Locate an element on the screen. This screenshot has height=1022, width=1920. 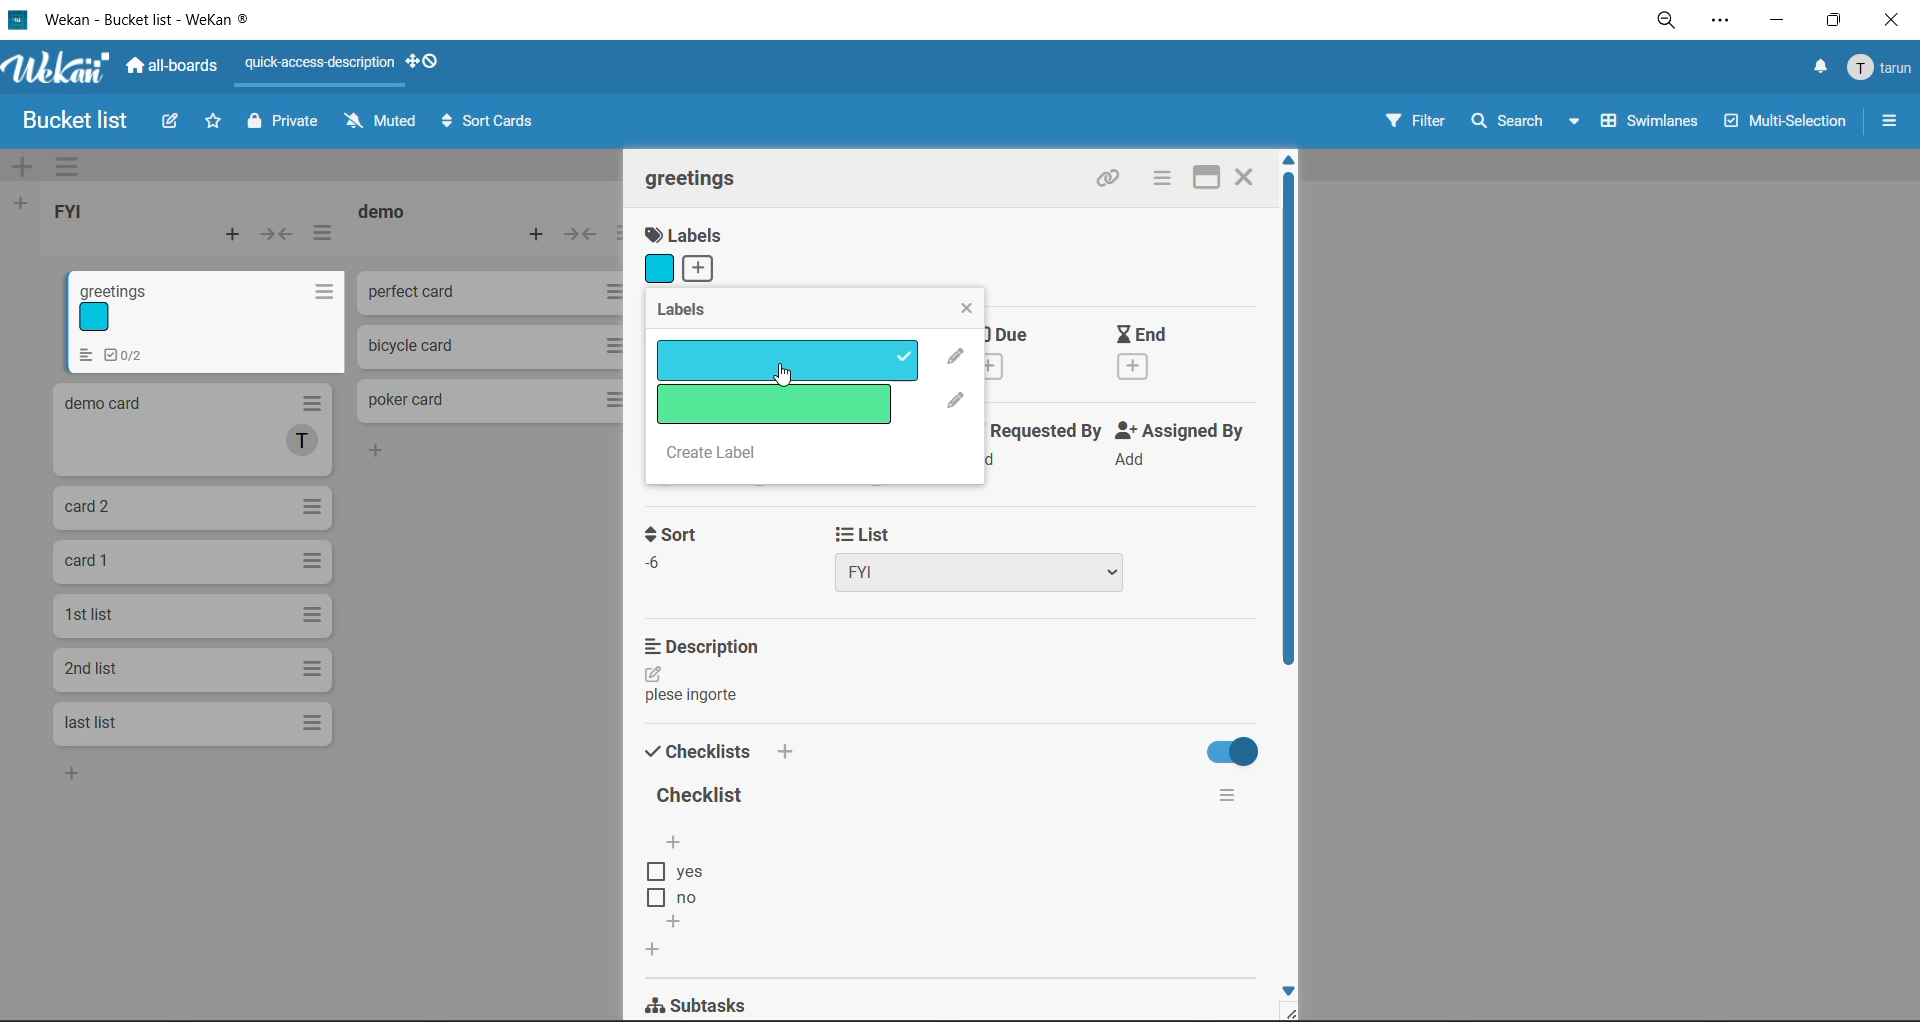
all boards is located at coordinates (173, 69).